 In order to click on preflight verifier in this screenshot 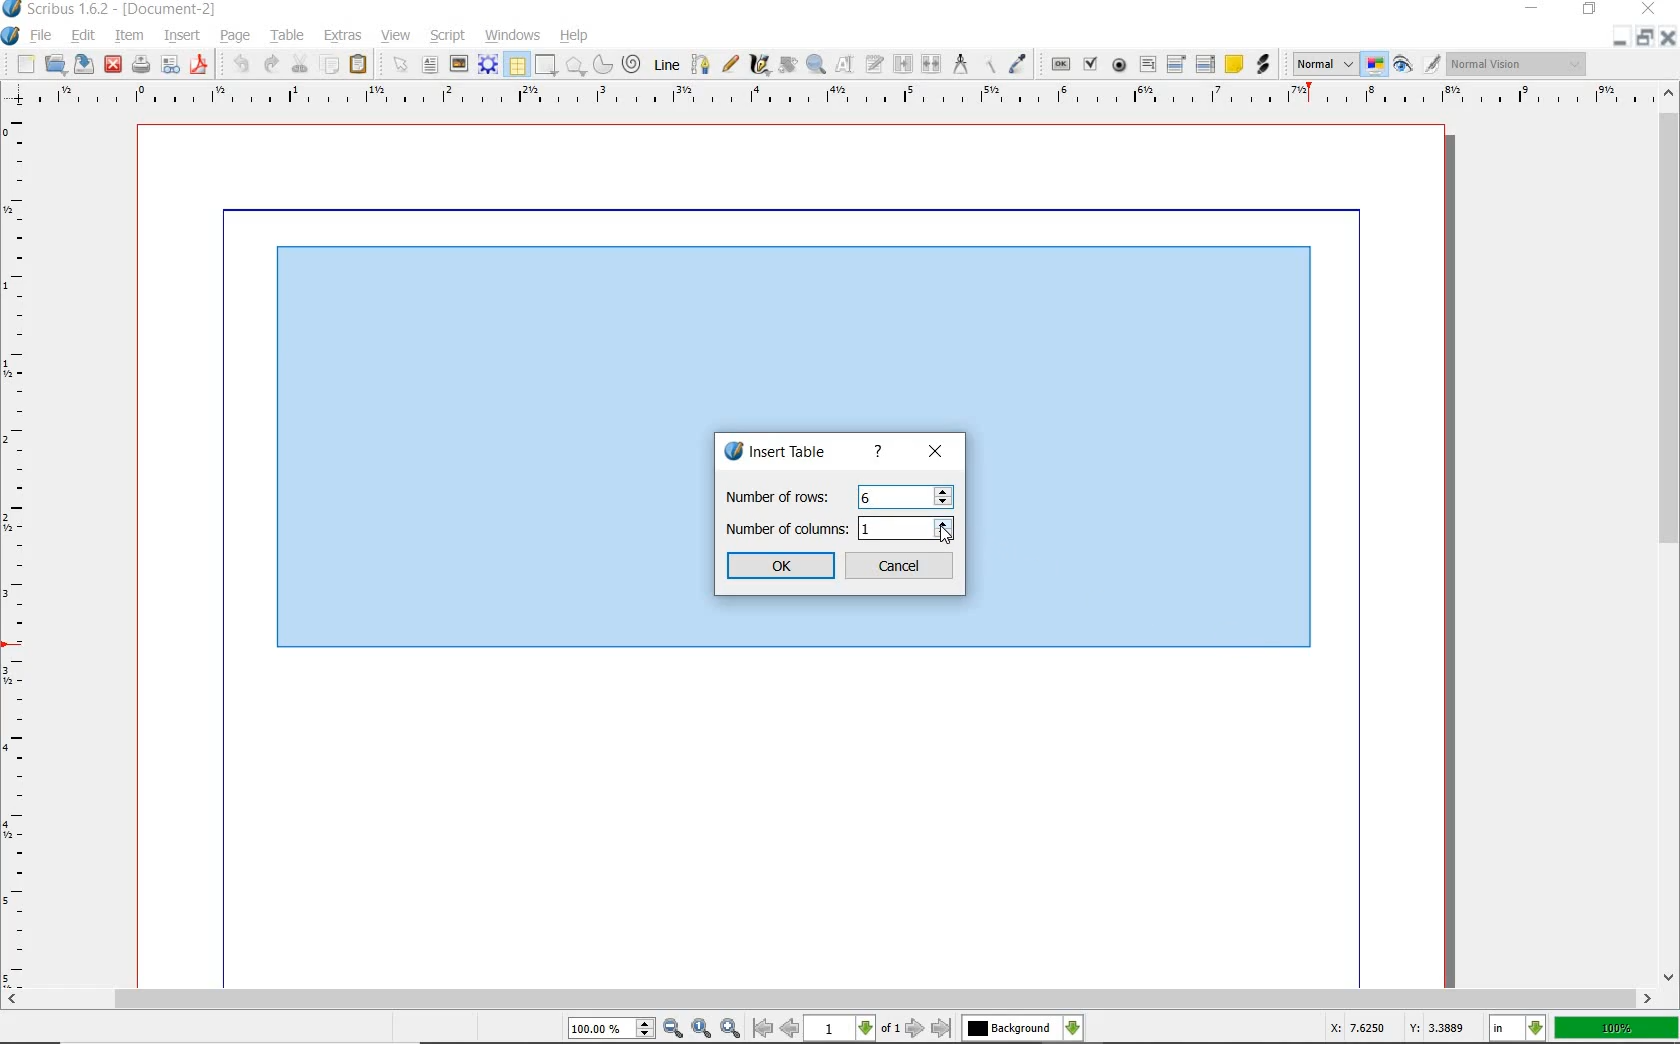, I will do `click(172, 66)`.